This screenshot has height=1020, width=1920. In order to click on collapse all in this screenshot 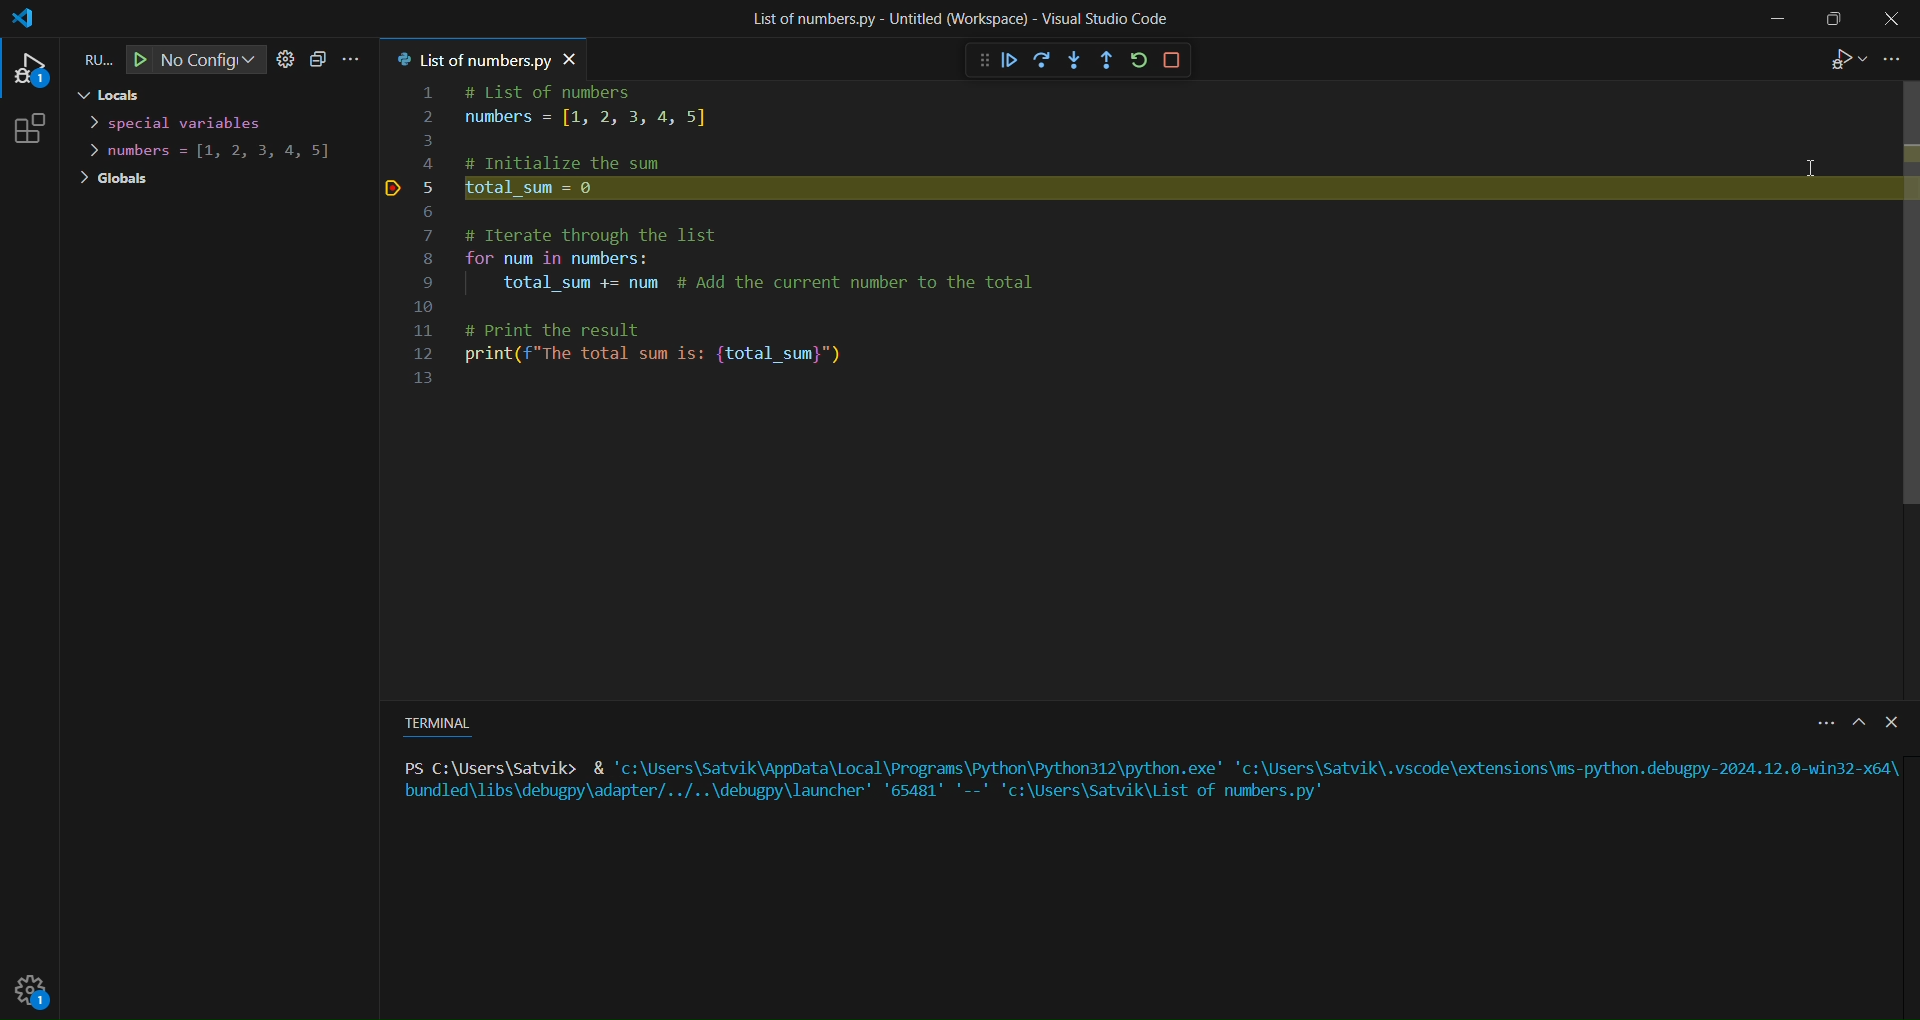, I will do `click(319, 58)`.